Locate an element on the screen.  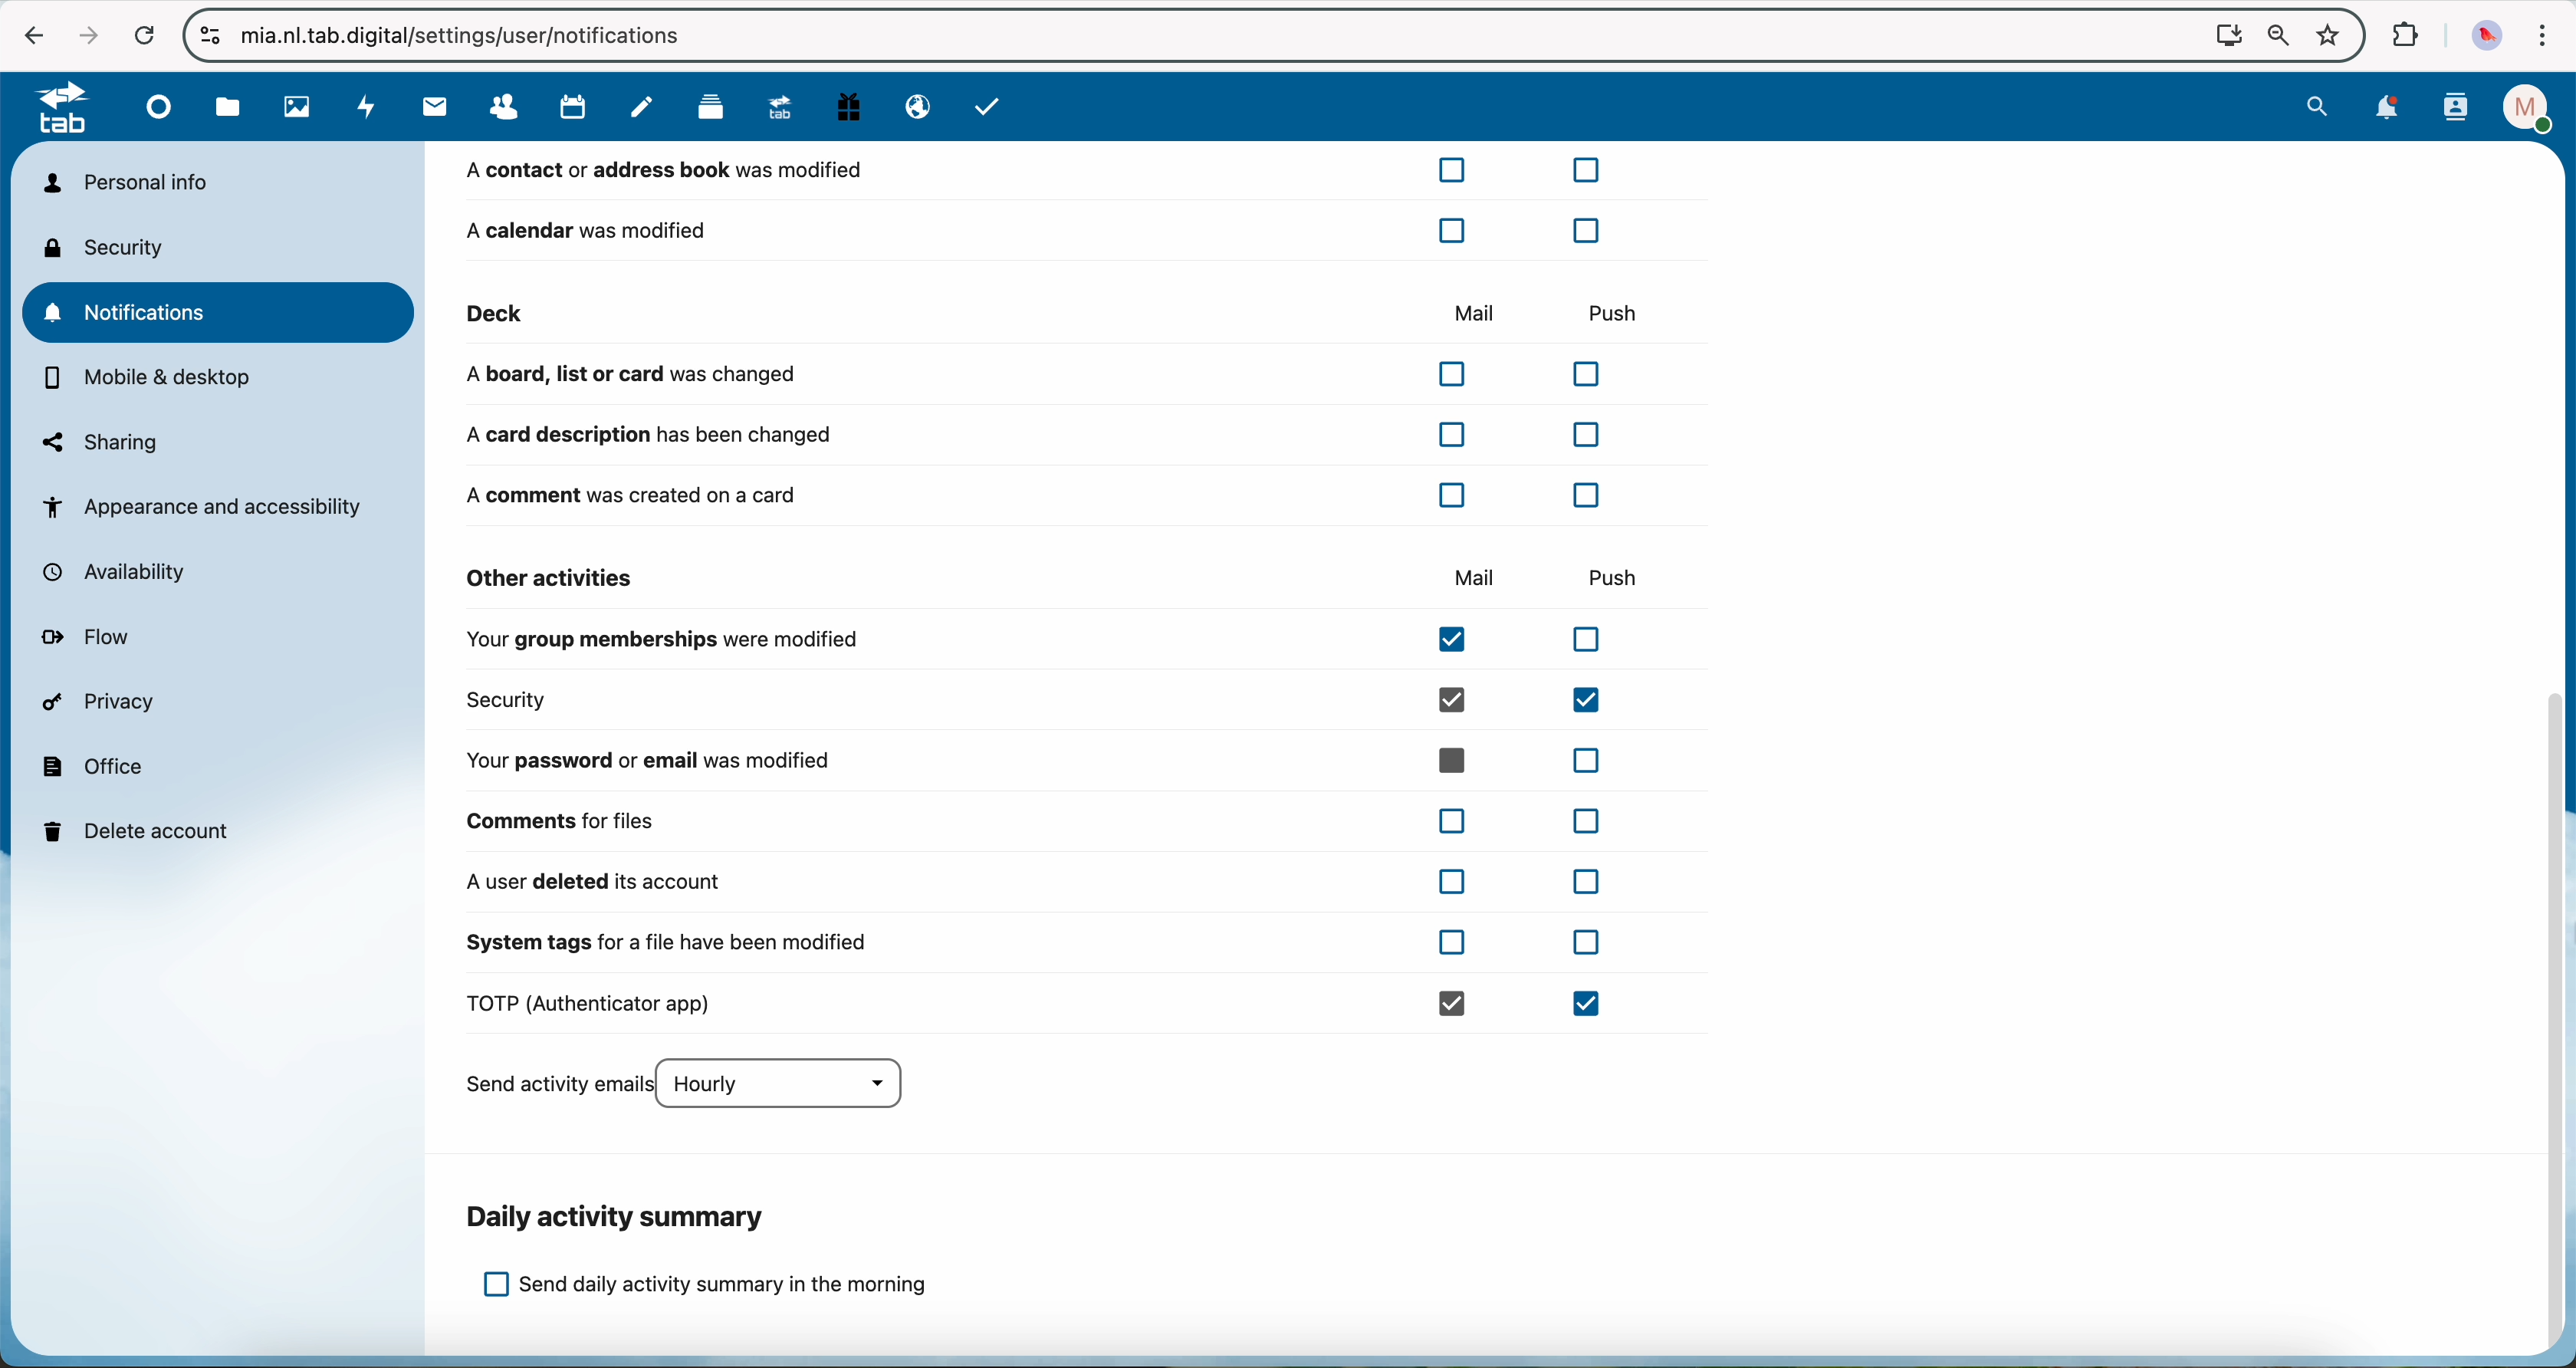
comments for files is located at coordinates (1043, 820).